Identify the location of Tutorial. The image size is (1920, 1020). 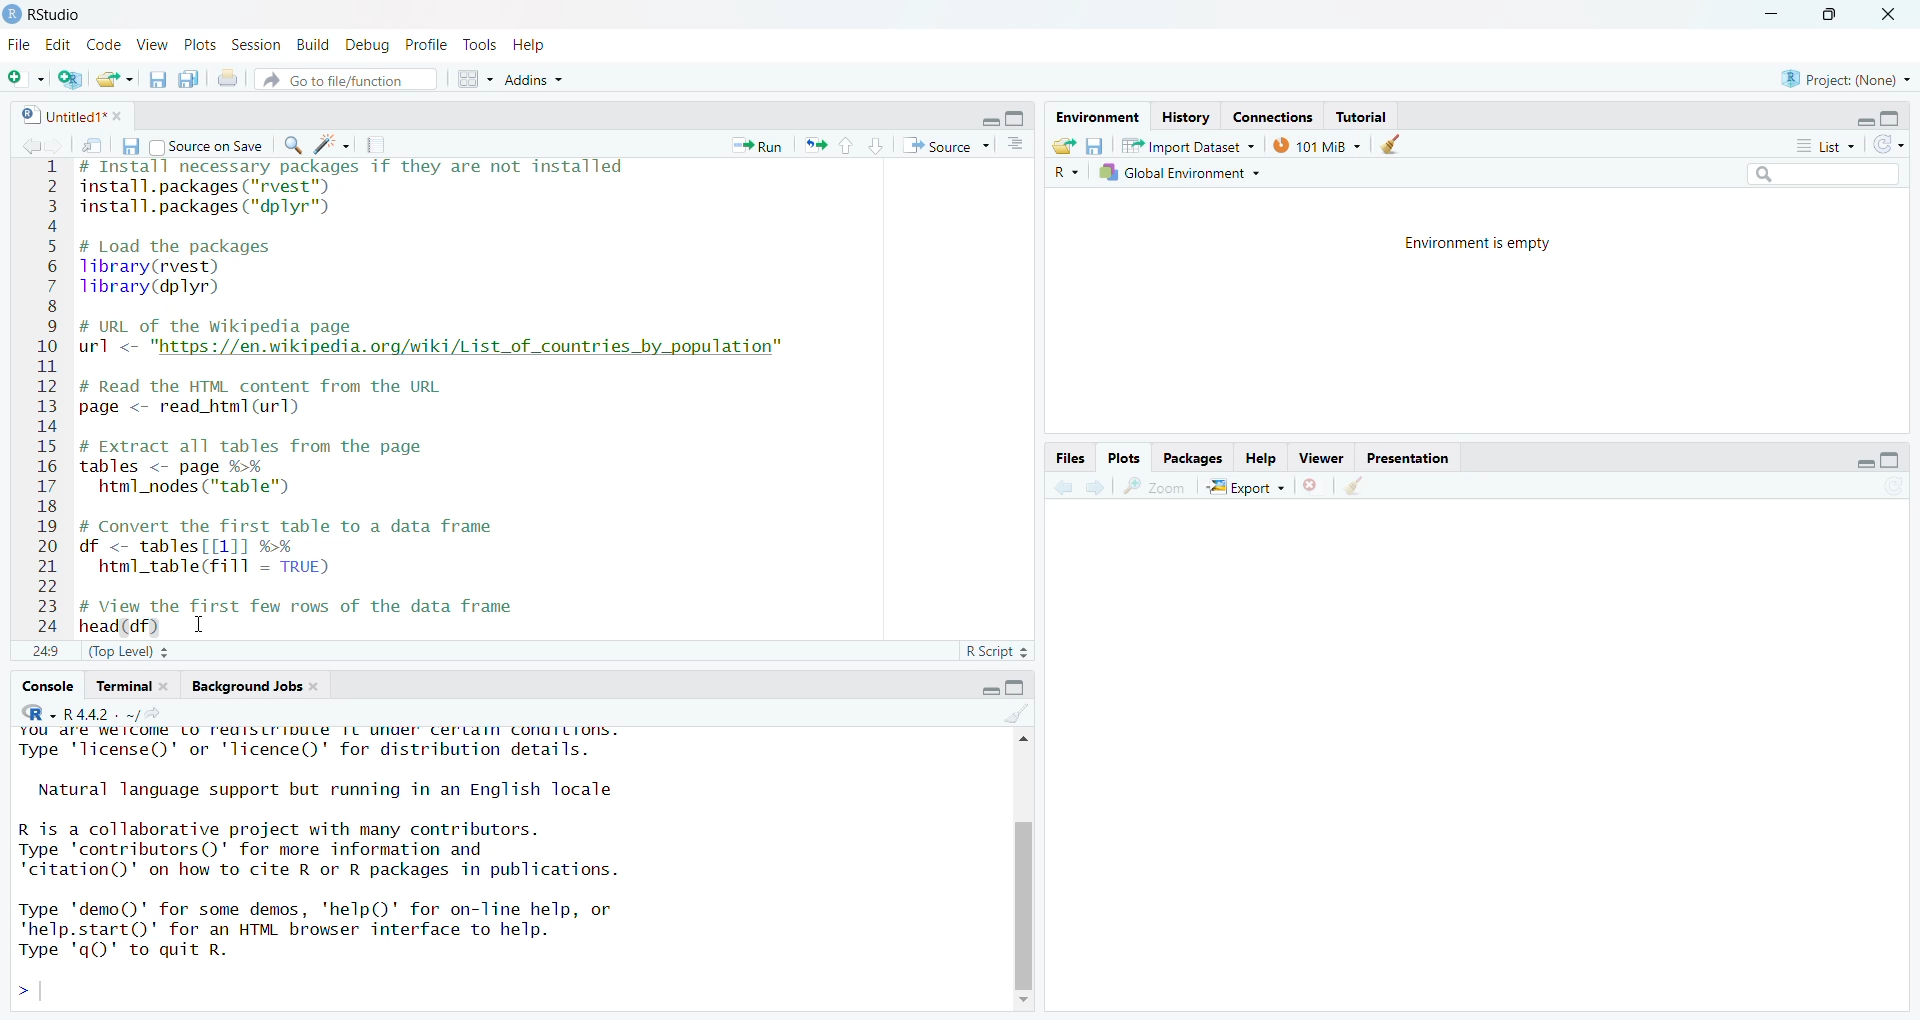
(1362, 117).